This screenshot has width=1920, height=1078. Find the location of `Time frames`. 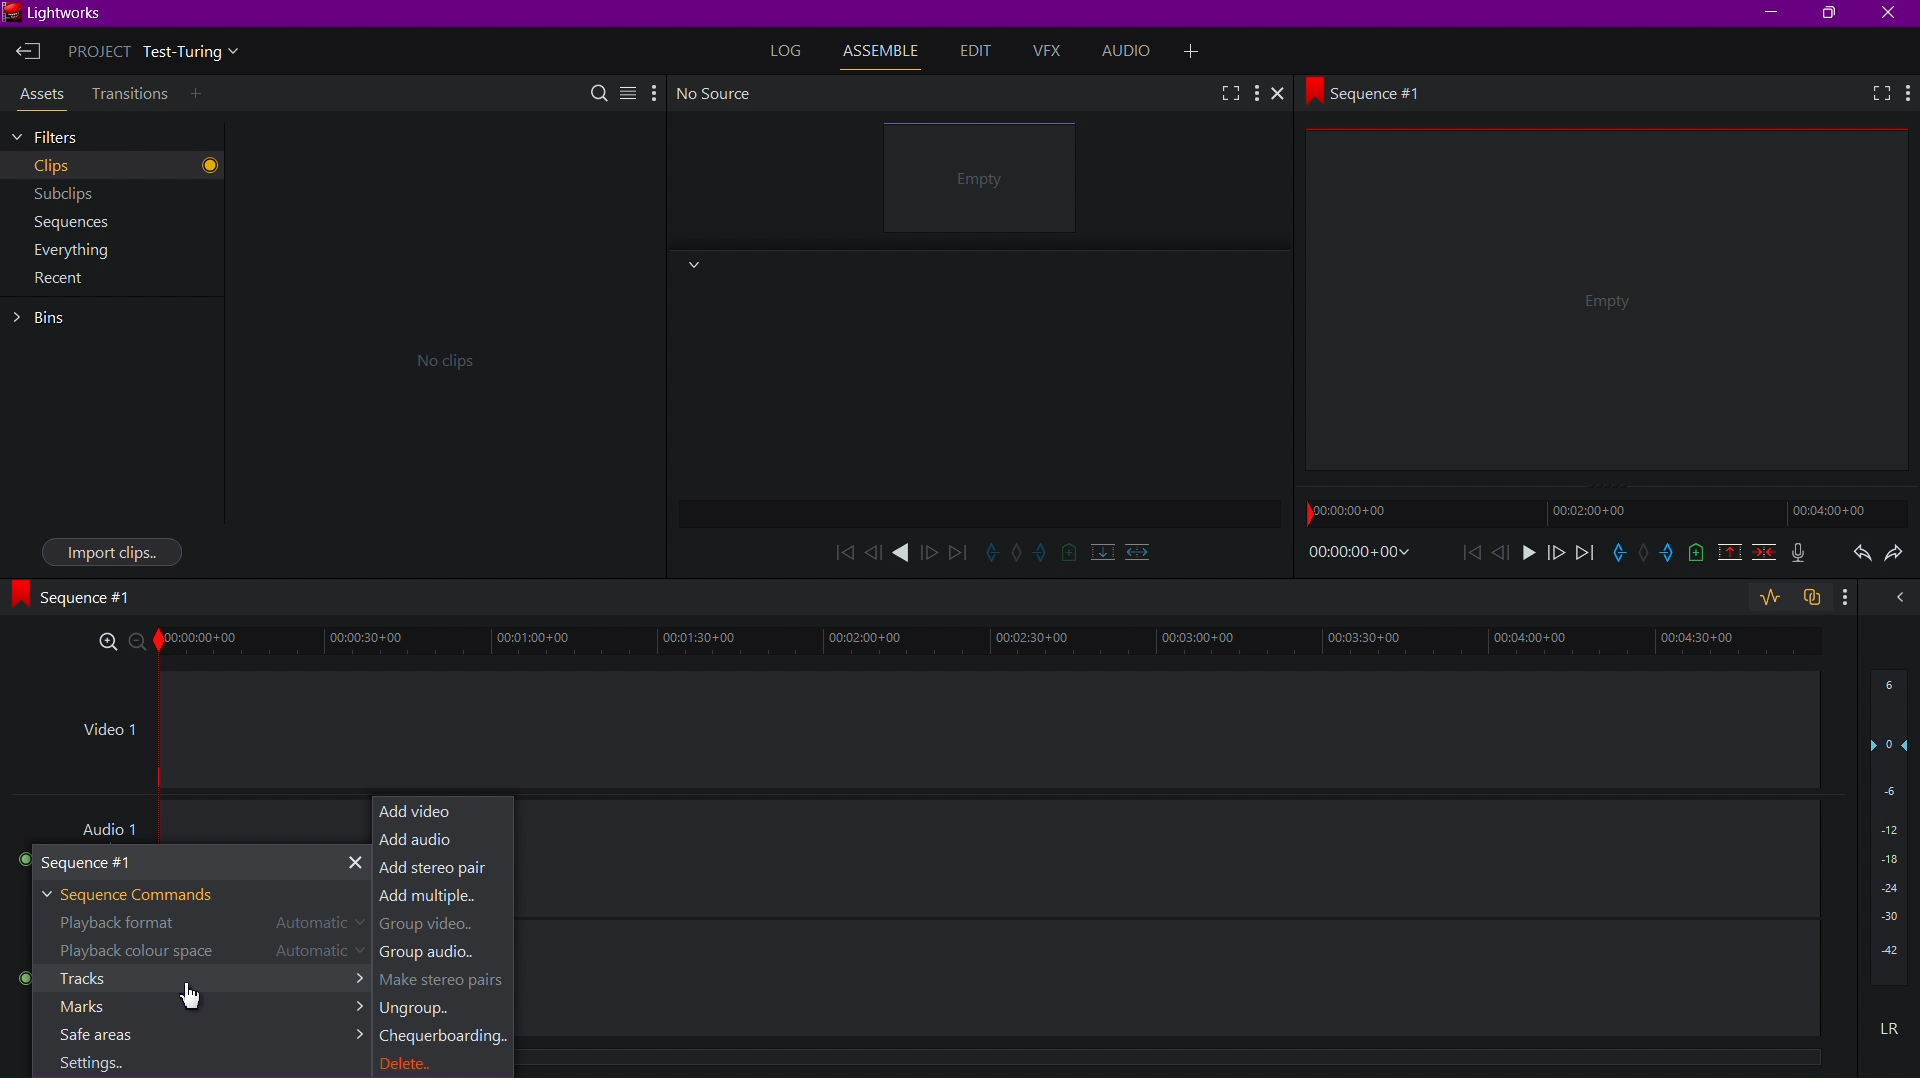

Time frames is located at coordinates (1594, 512).